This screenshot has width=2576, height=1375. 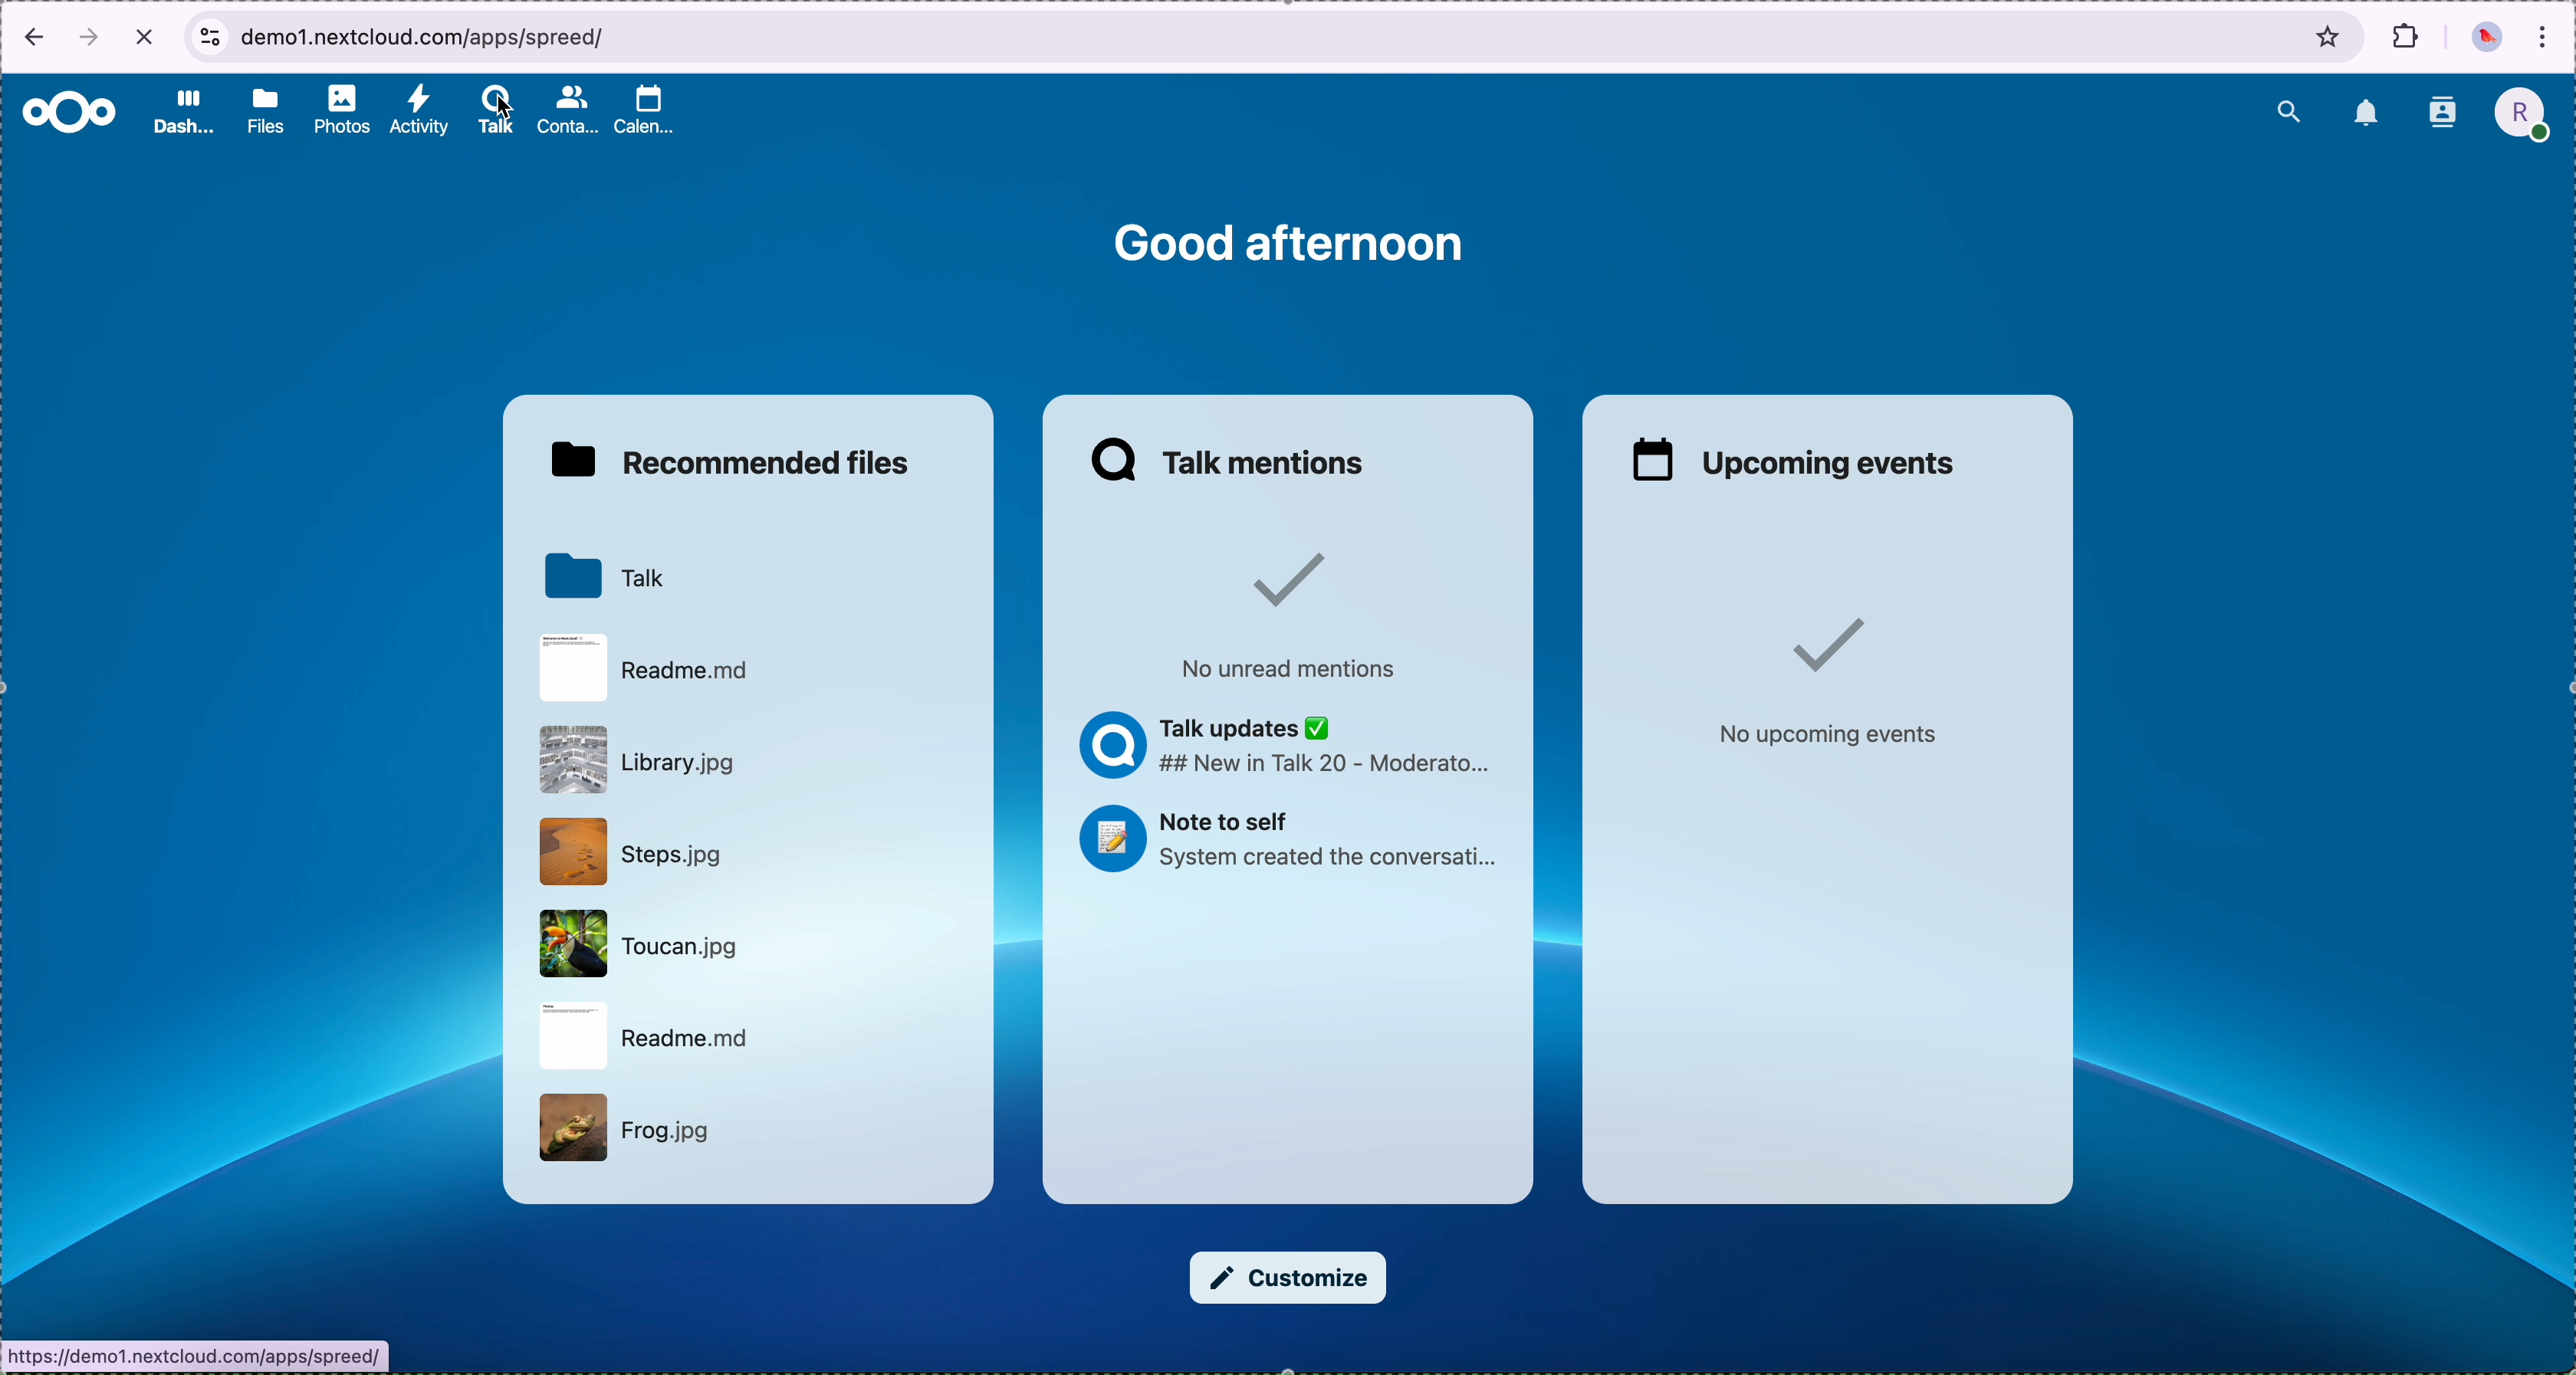 What do you see at coordinates (2486, 37) in the screenshot?
I see `profile picture` at bounding box center [2486, 37].